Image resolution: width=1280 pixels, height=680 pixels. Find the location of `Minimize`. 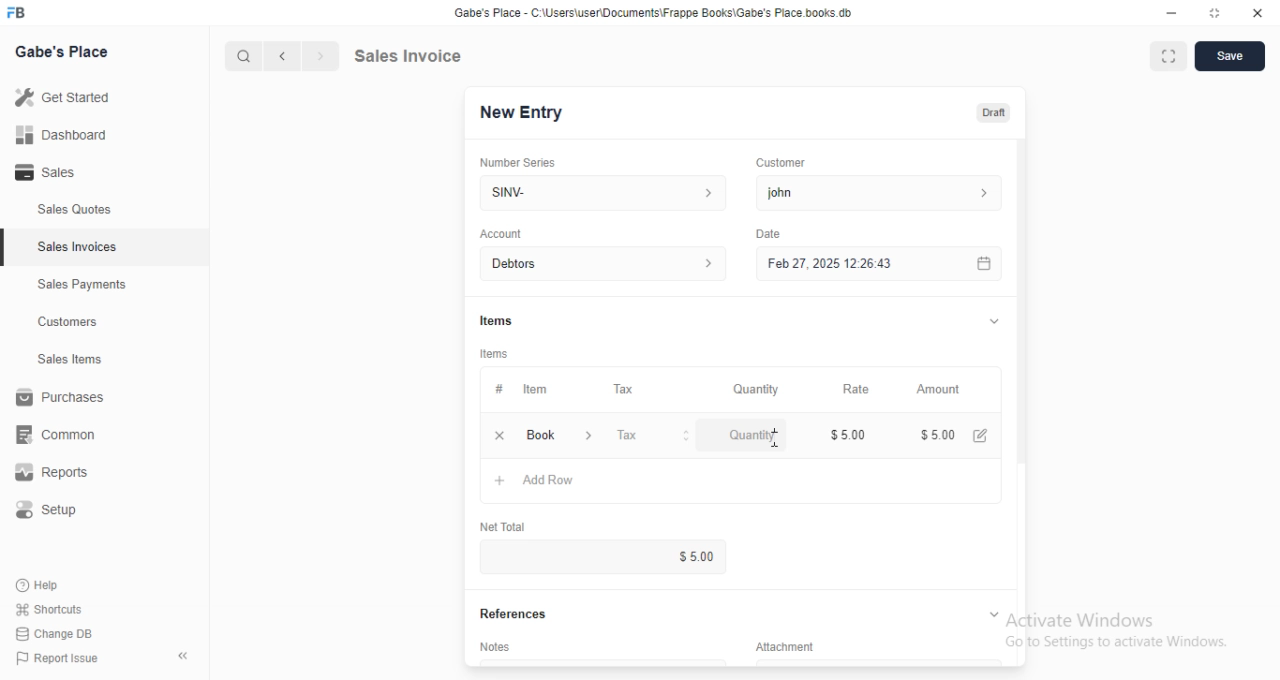

Minimize is located at coordinates (1169, 14).